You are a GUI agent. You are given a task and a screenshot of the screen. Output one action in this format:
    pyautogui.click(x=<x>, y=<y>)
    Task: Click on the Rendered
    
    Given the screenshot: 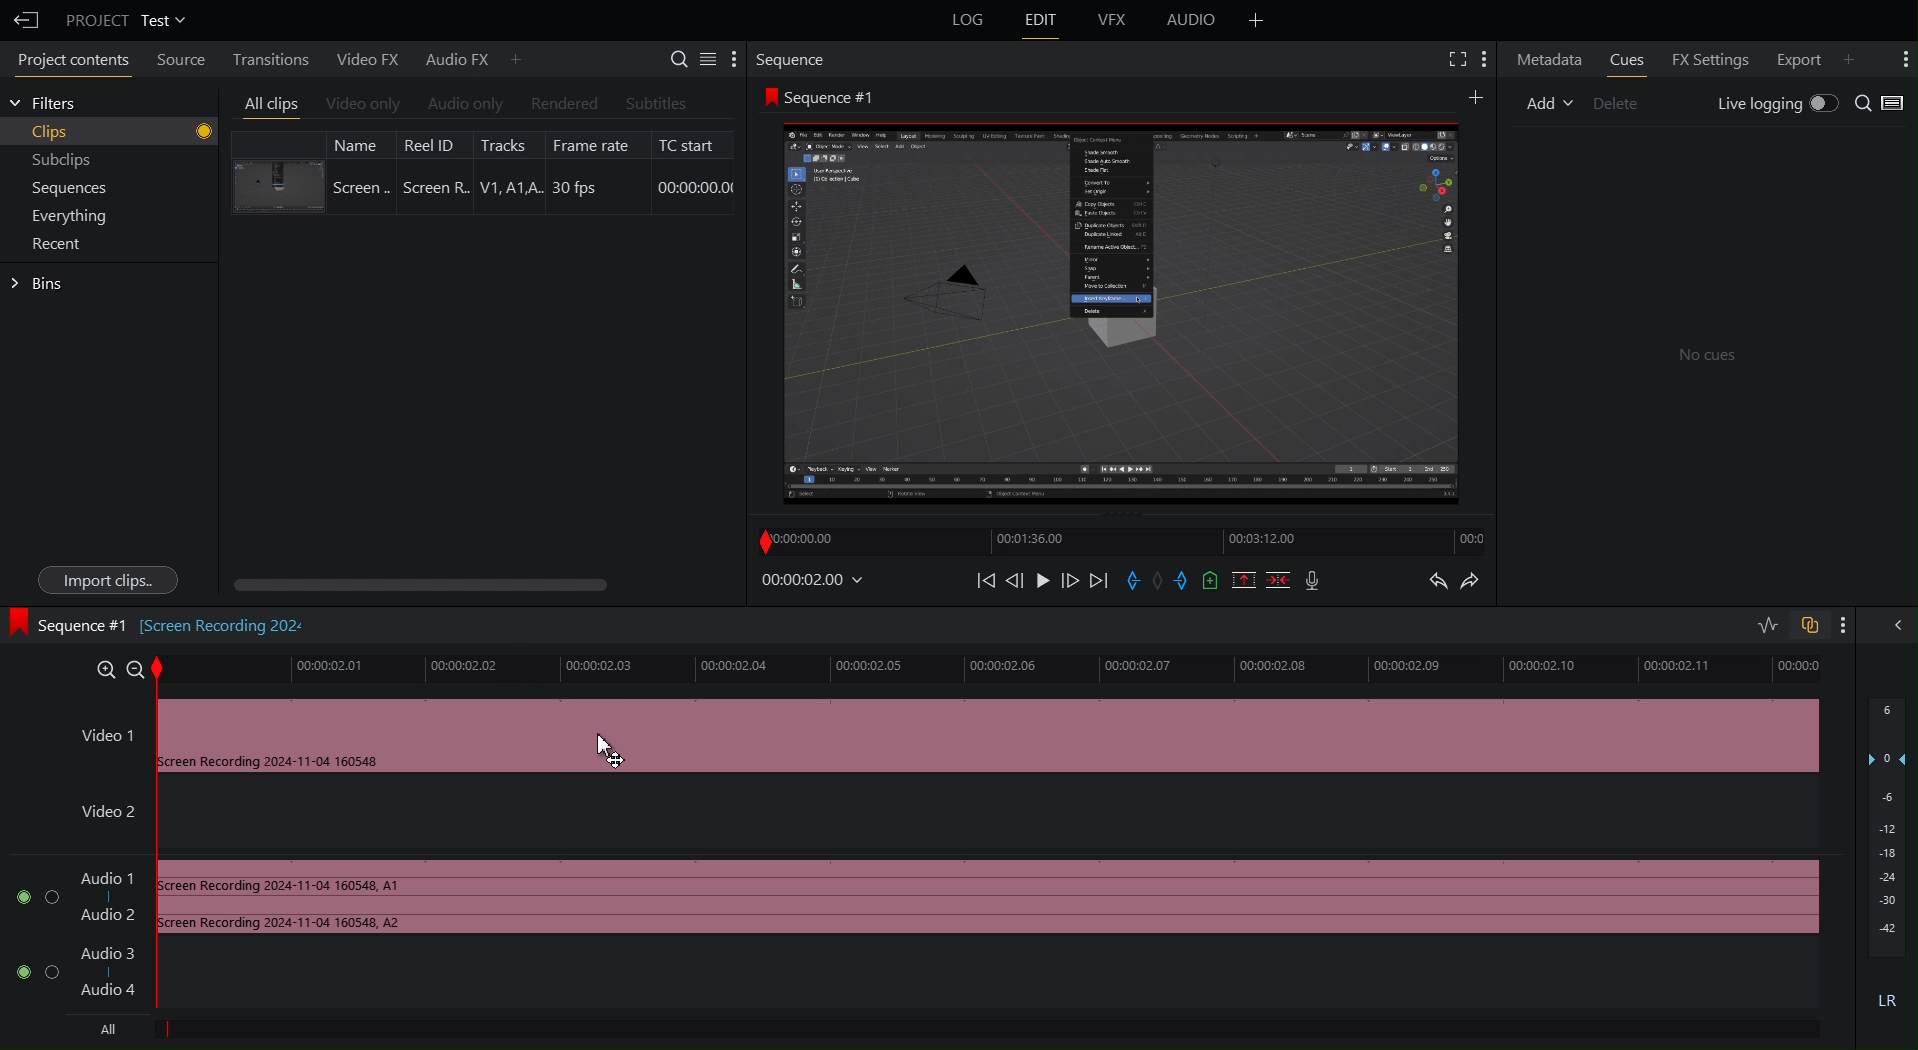 What is the action you would take?
    pyautogui.click(x=560, y=103)
    